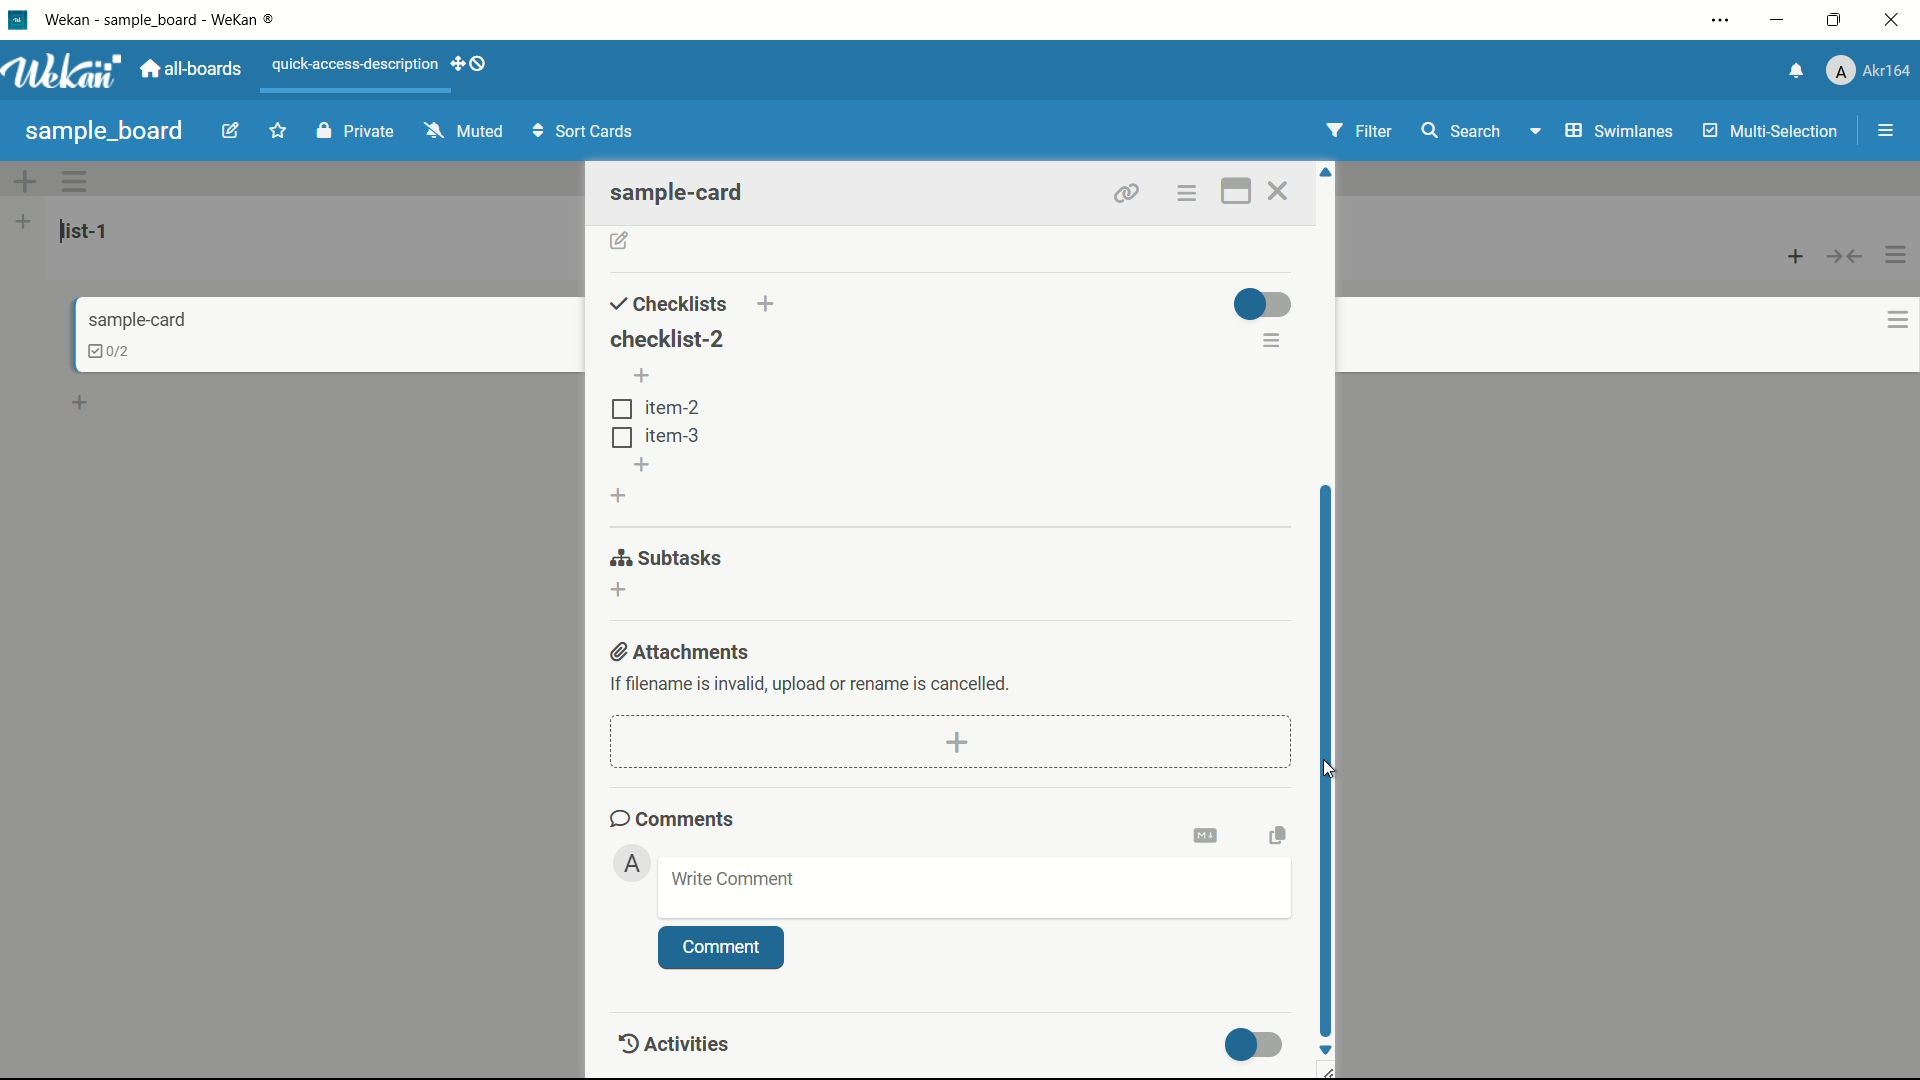  What do you see at coordinates (1325, 771) in the screenshot?
I see `cursor` at bounding box center [1325, 771].